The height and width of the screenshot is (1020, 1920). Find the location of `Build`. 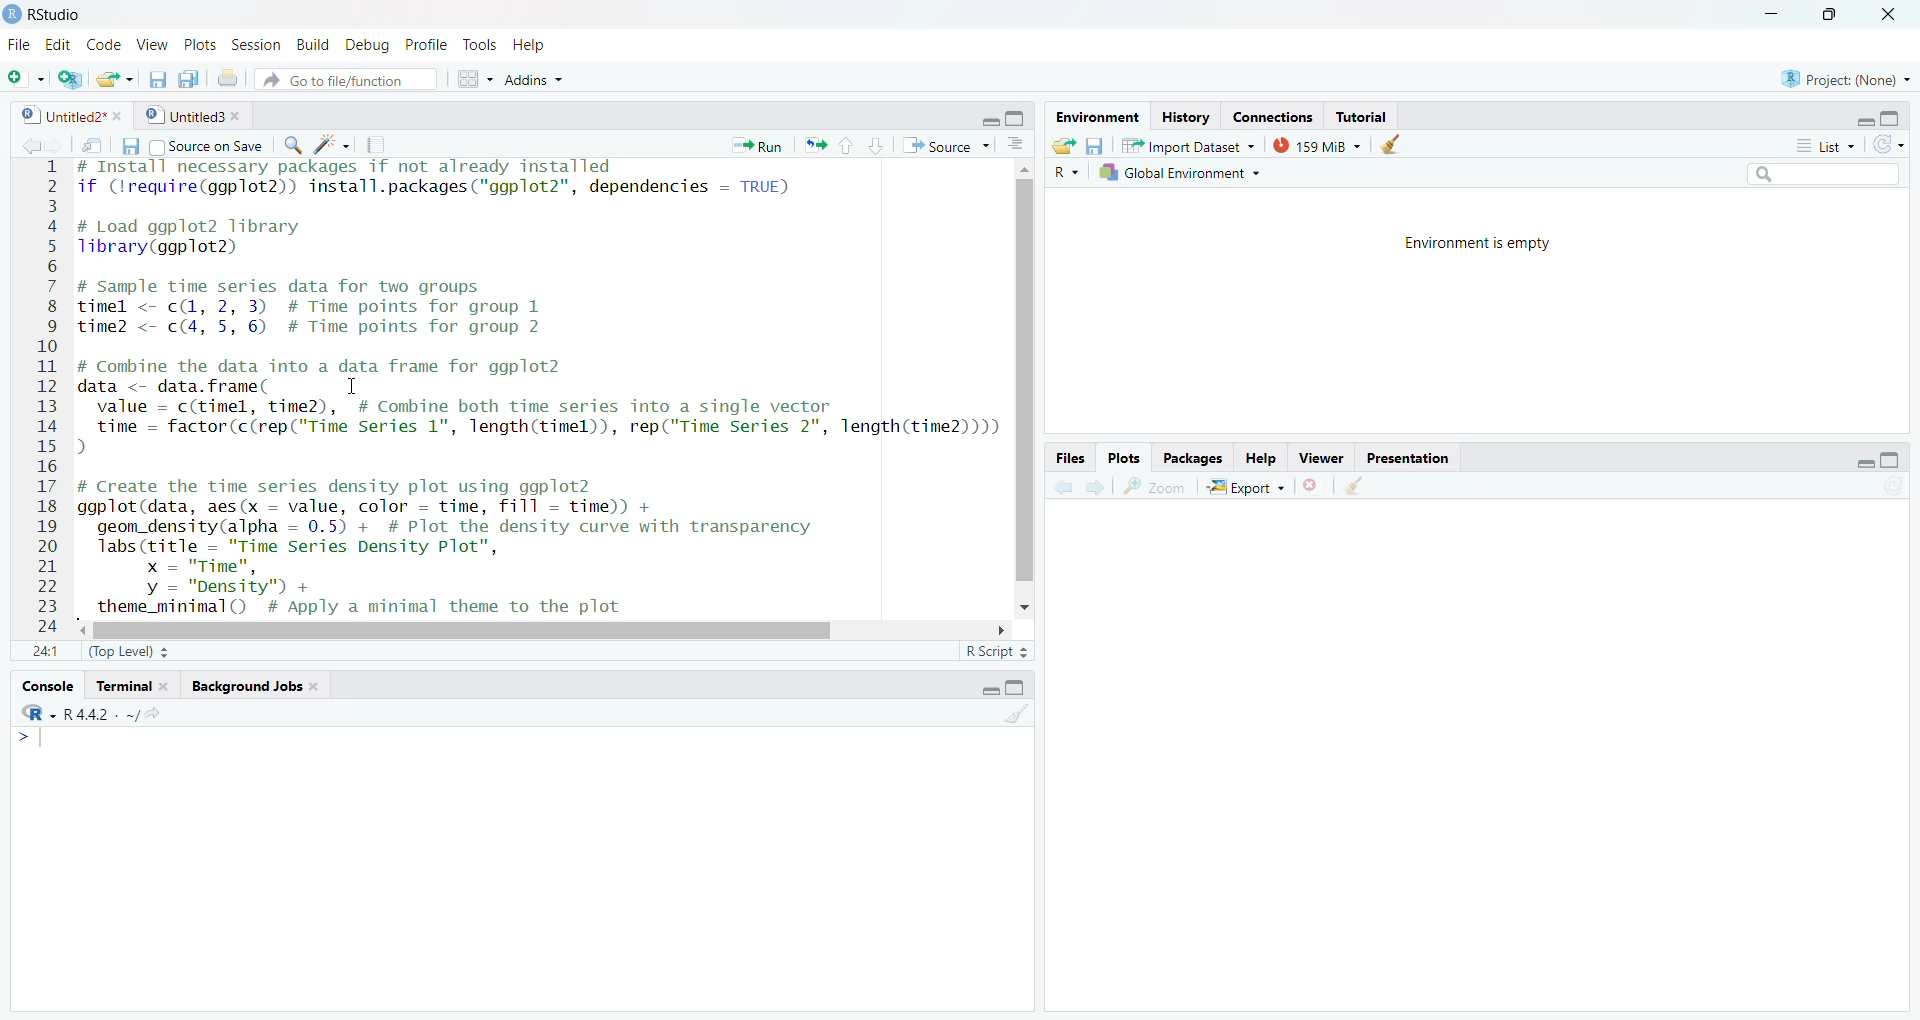

Build is located at coordinates (311, 45).